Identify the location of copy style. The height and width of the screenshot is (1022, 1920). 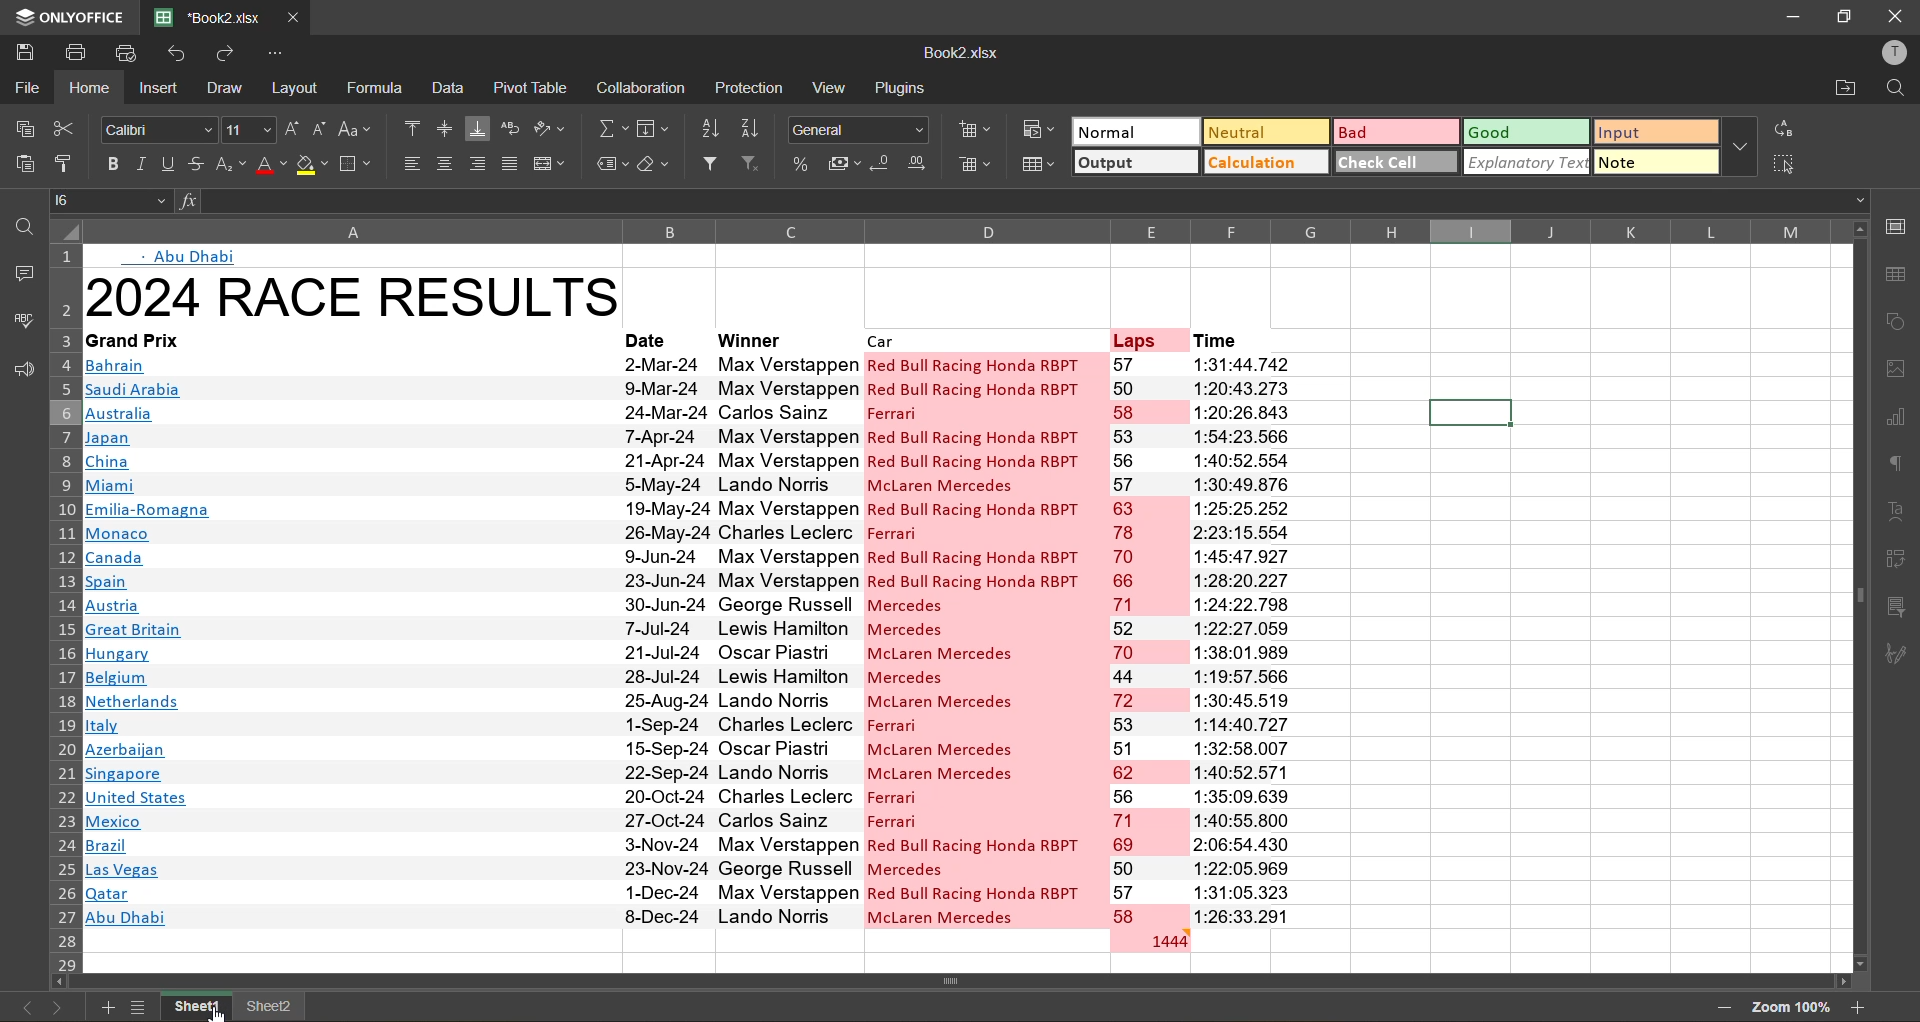
(67, 165).